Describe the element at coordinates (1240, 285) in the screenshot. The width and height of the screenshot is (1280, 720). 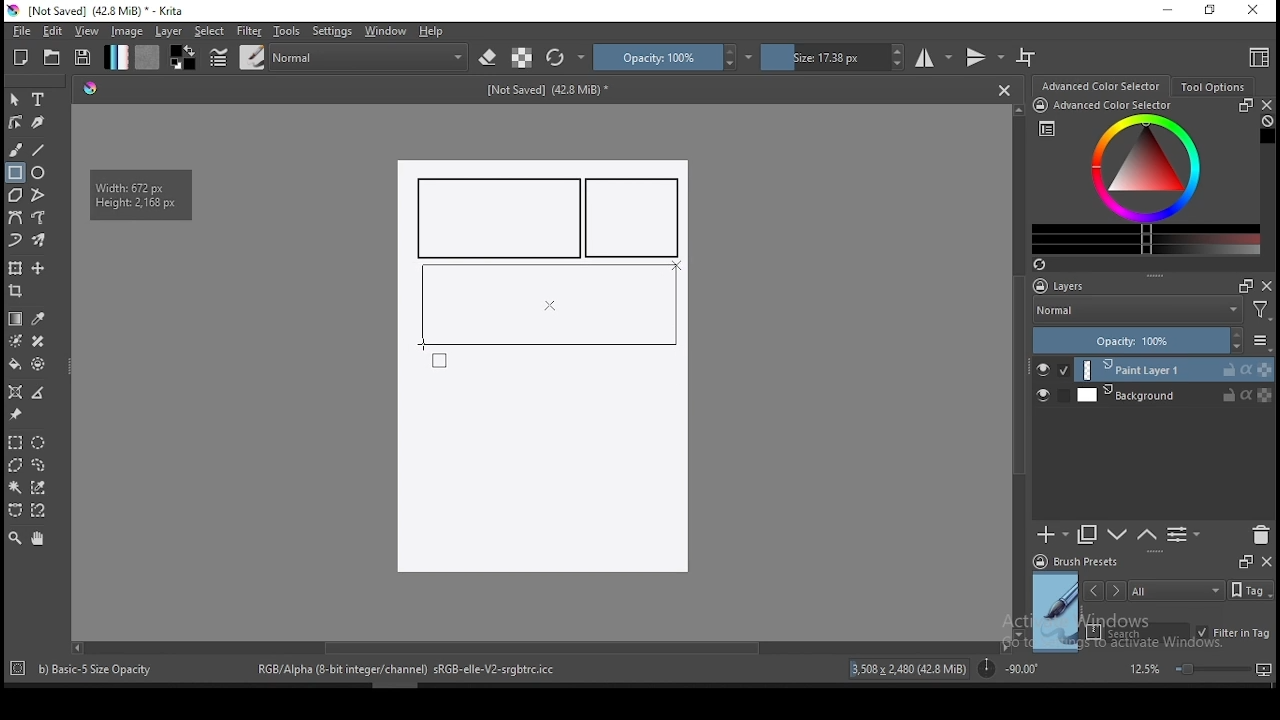
I see `Frames` at that location.